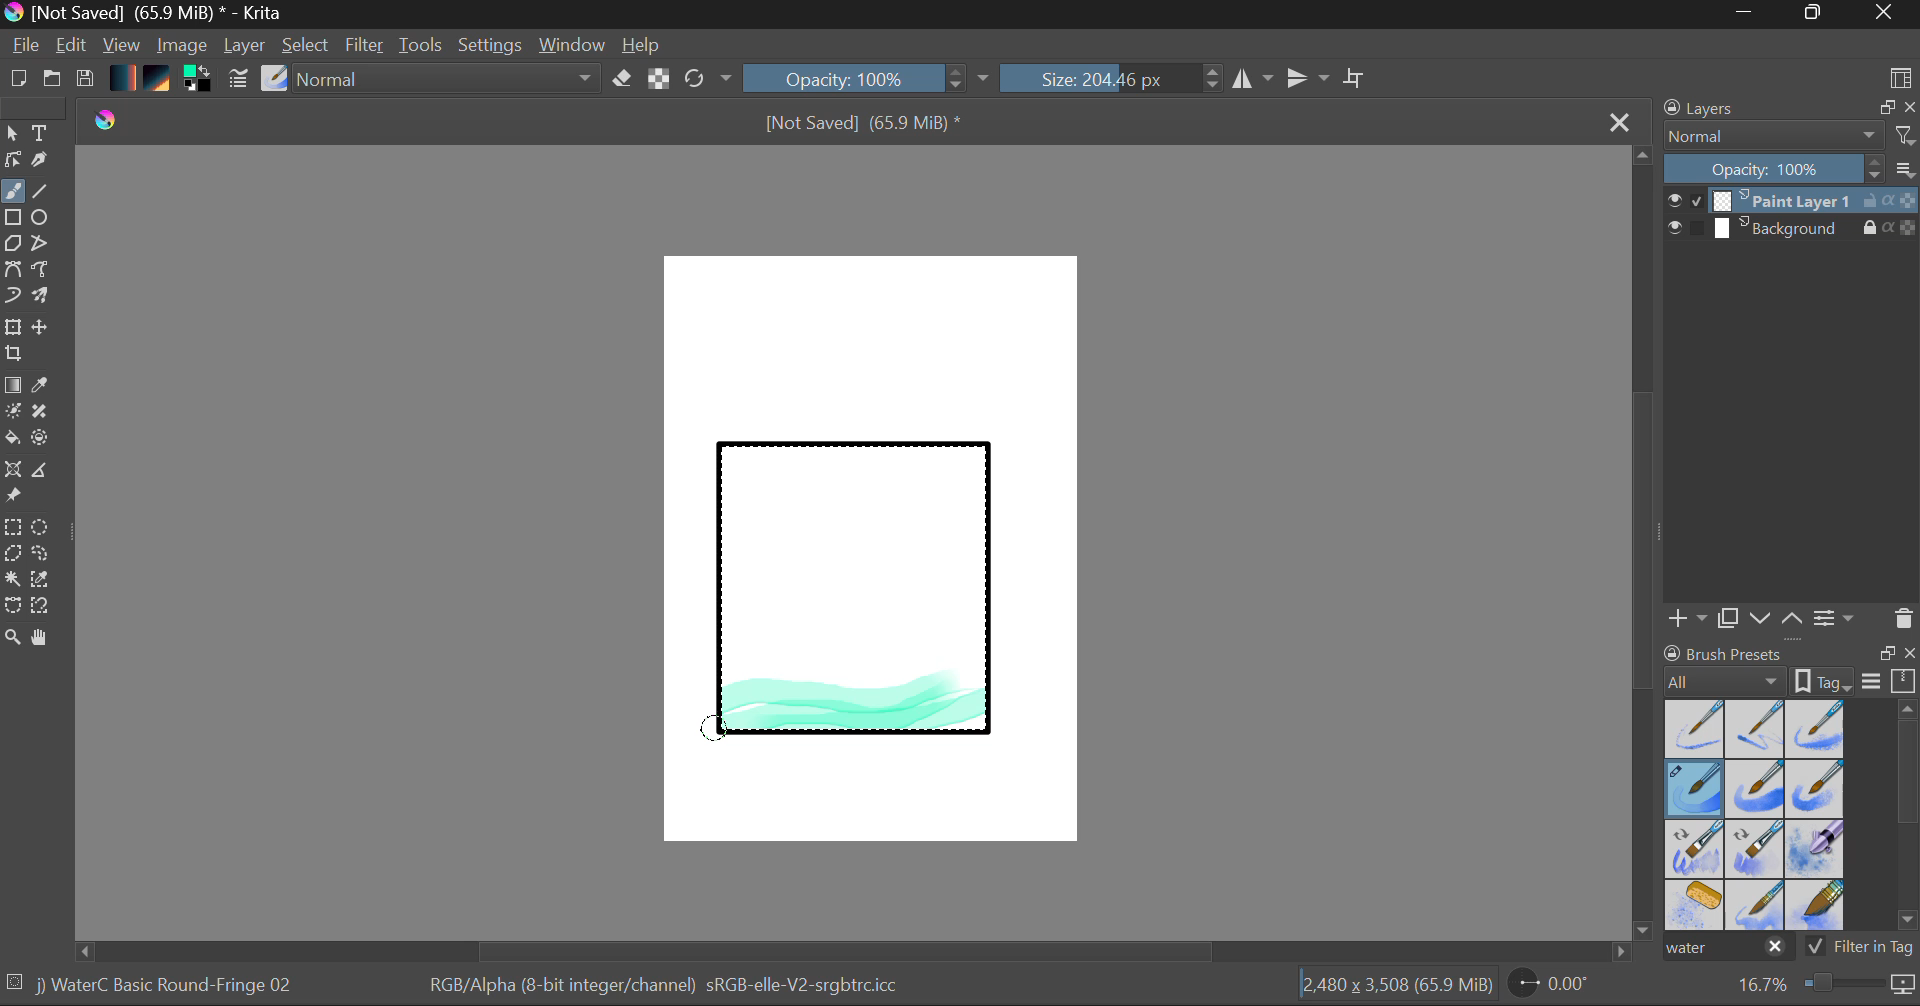 This screenshot has width=1920, height=1006. What do you see at coordinates (1787, 106) in the screenshot?
I see `Layers Docket Tab` at bounding box center [1787, 106].